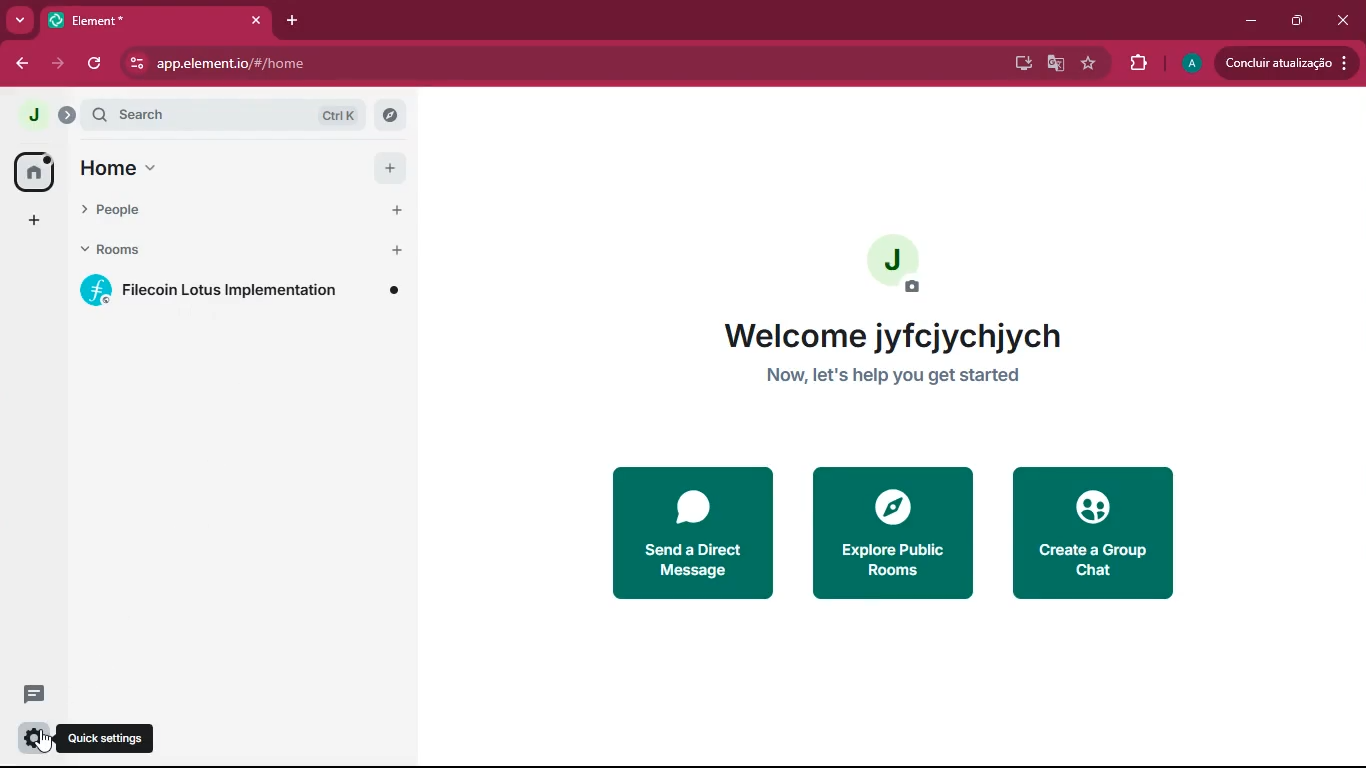 This screenshot has width=1366, height=768. What do you see at coordinates (1019, 62) in the screenshot?
I see `desktop` at bounding box center [1019, 62].